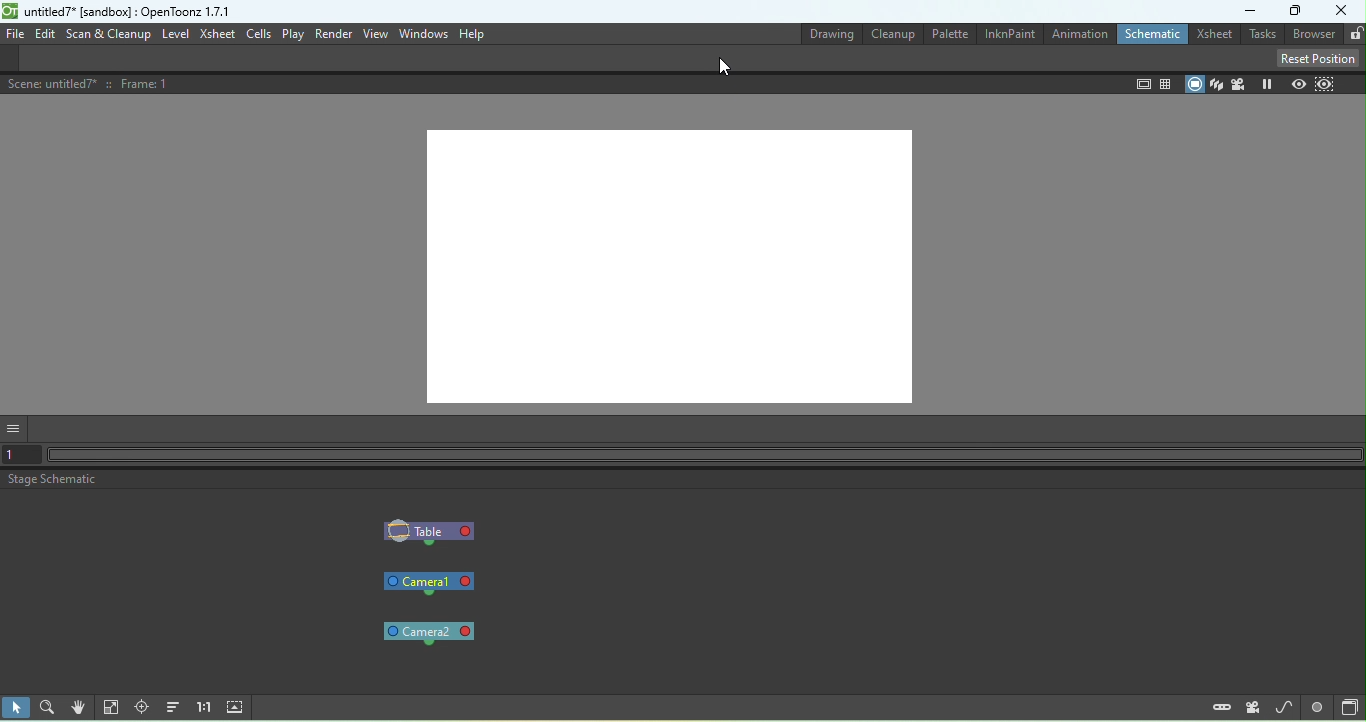 This screenshot has height=722, width=1366. What do you see at coordinates (676, 264) in the screenshot?
I see `Canvas` at bounding box center [676, 264].